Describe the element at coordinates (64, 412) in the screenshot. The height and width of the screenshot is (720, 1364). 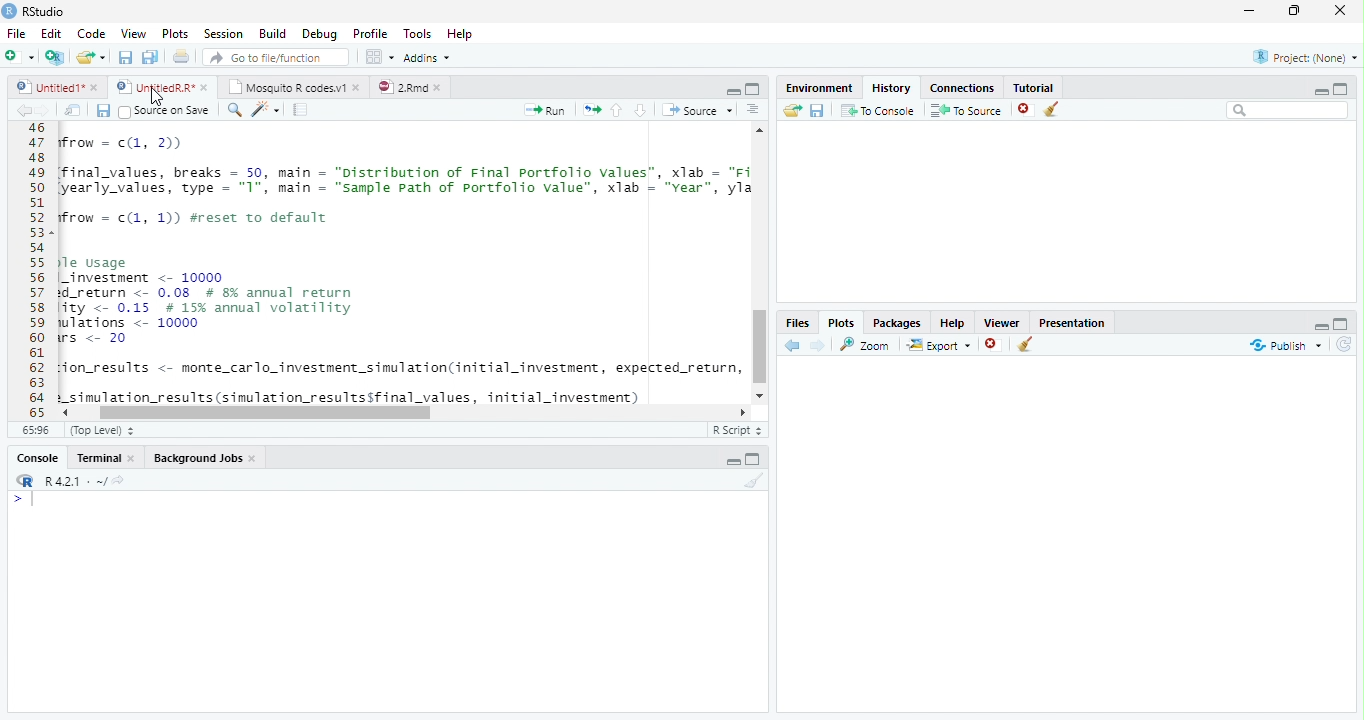
I see `Scroll Left` at that location.